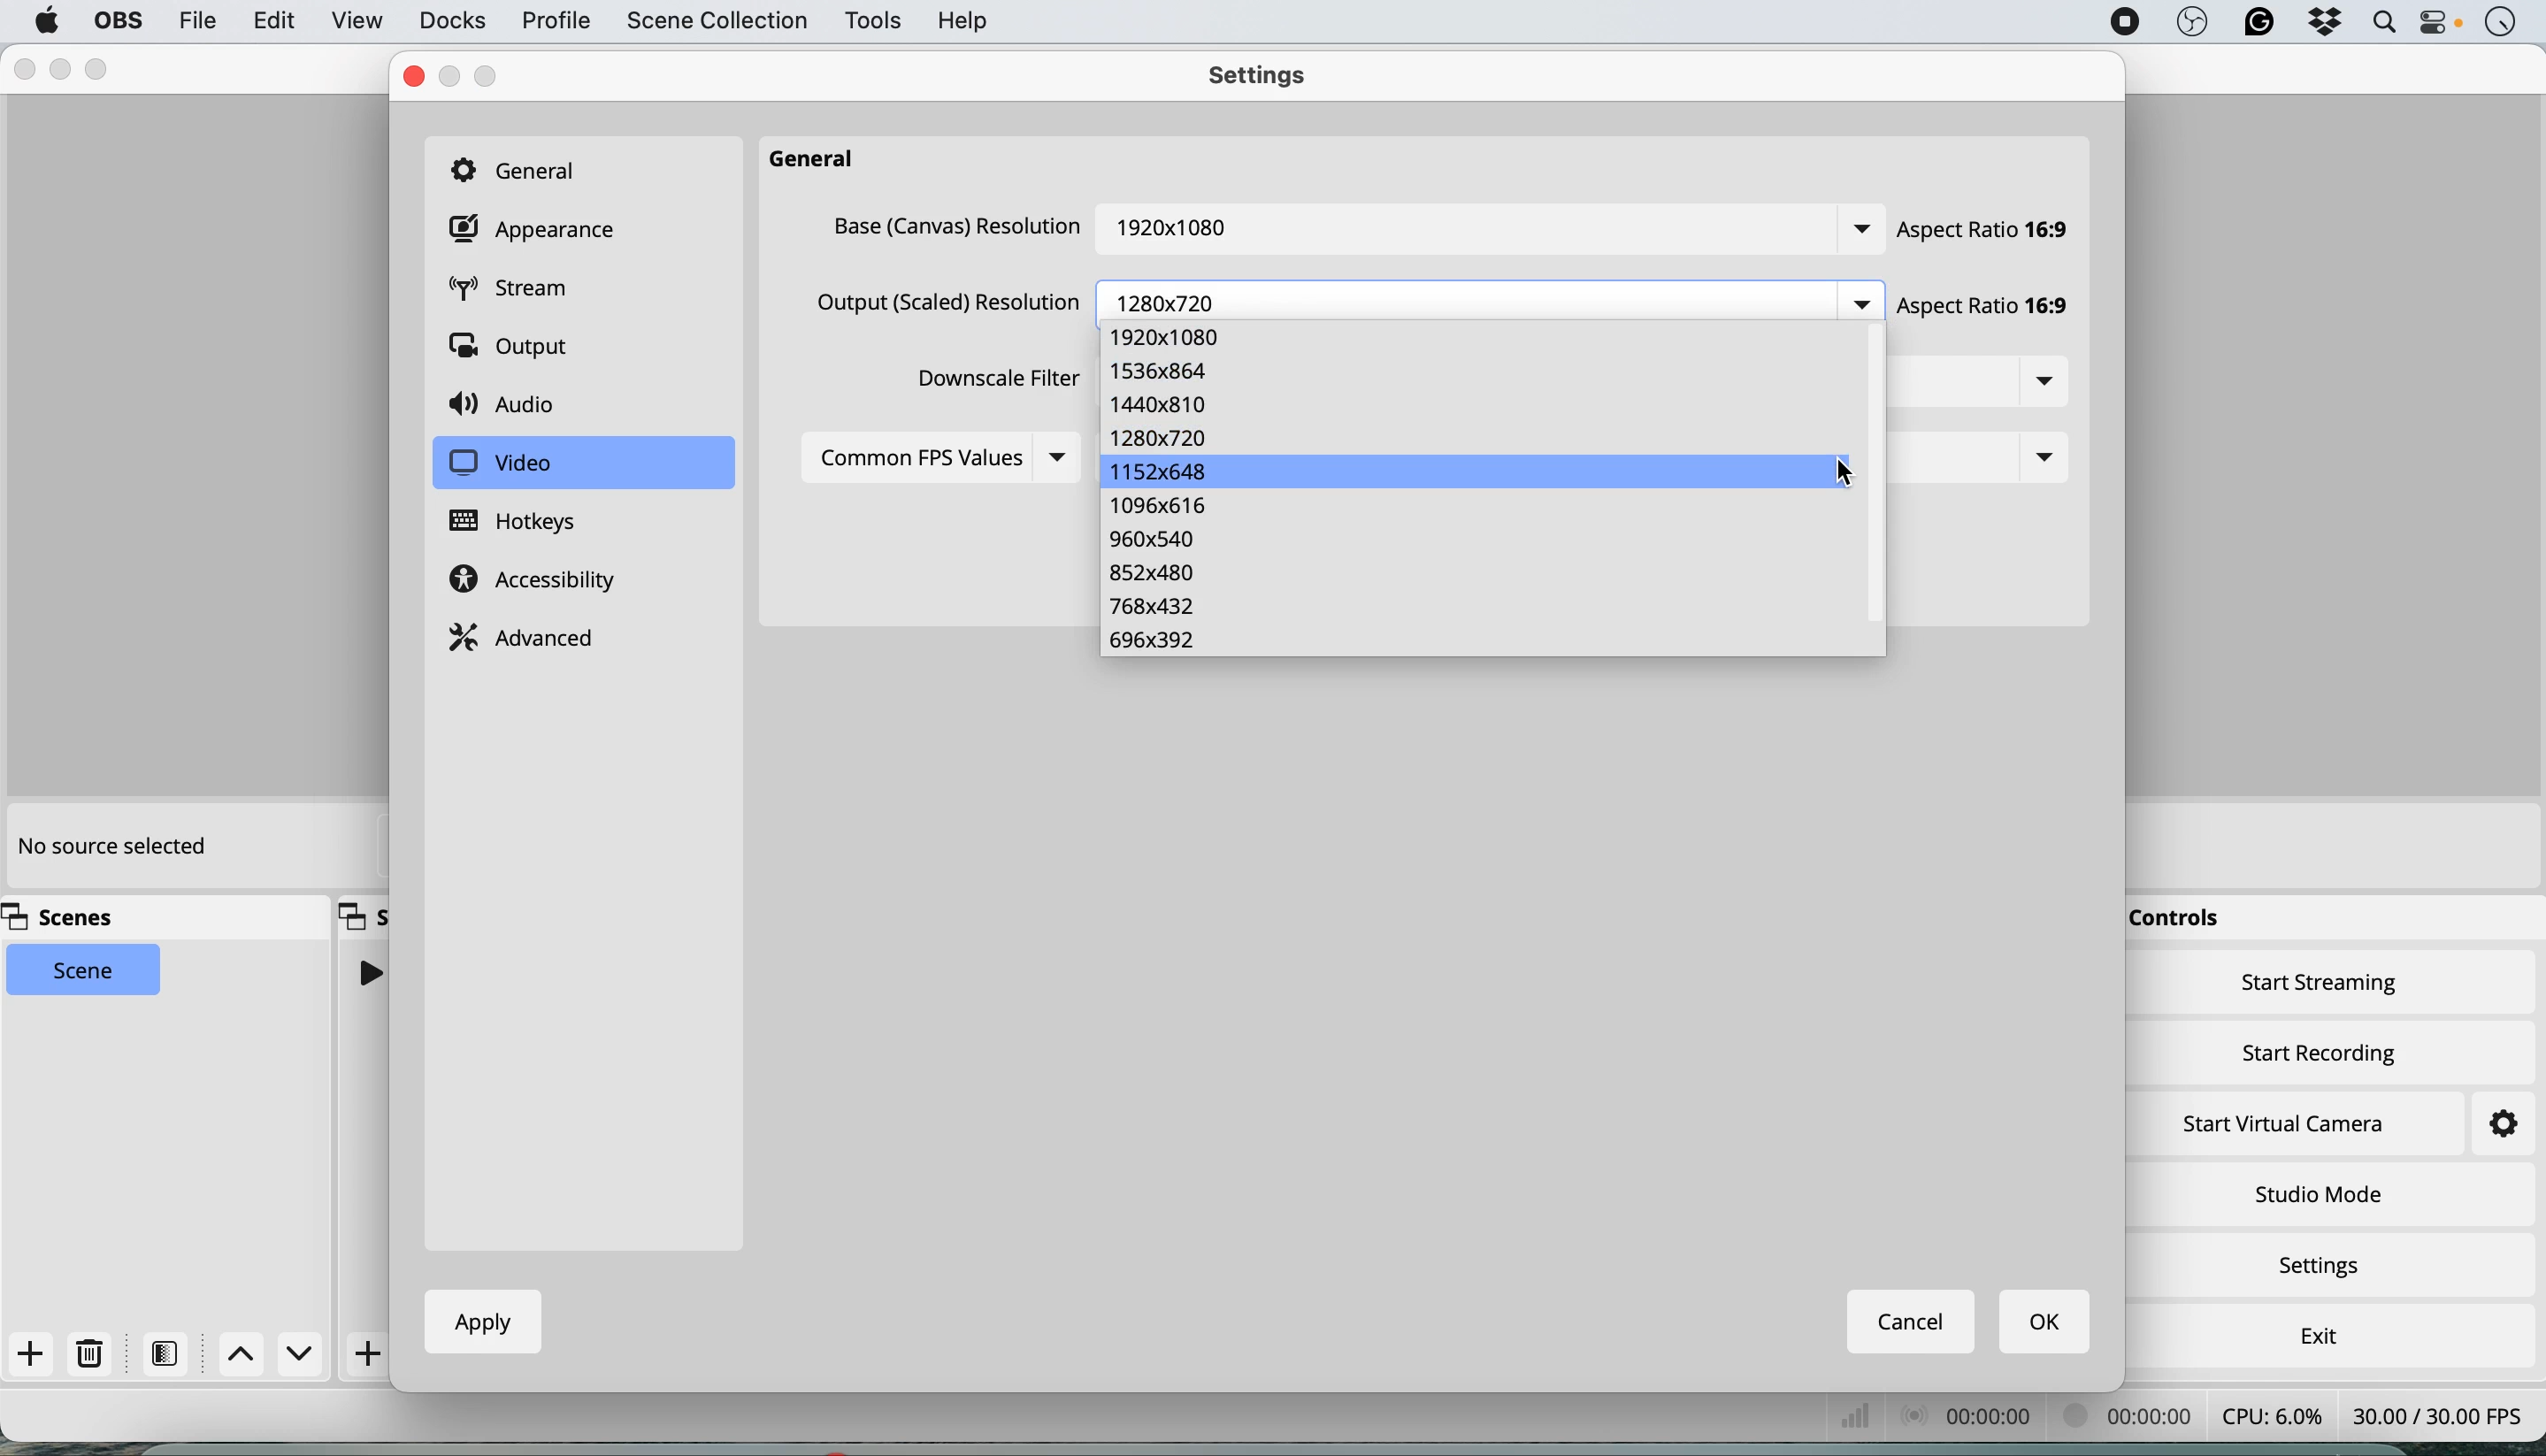 Image resolution: width=2546 pixels, height=1456 pixels. I want to click on grammarly, so click(2259, 24).